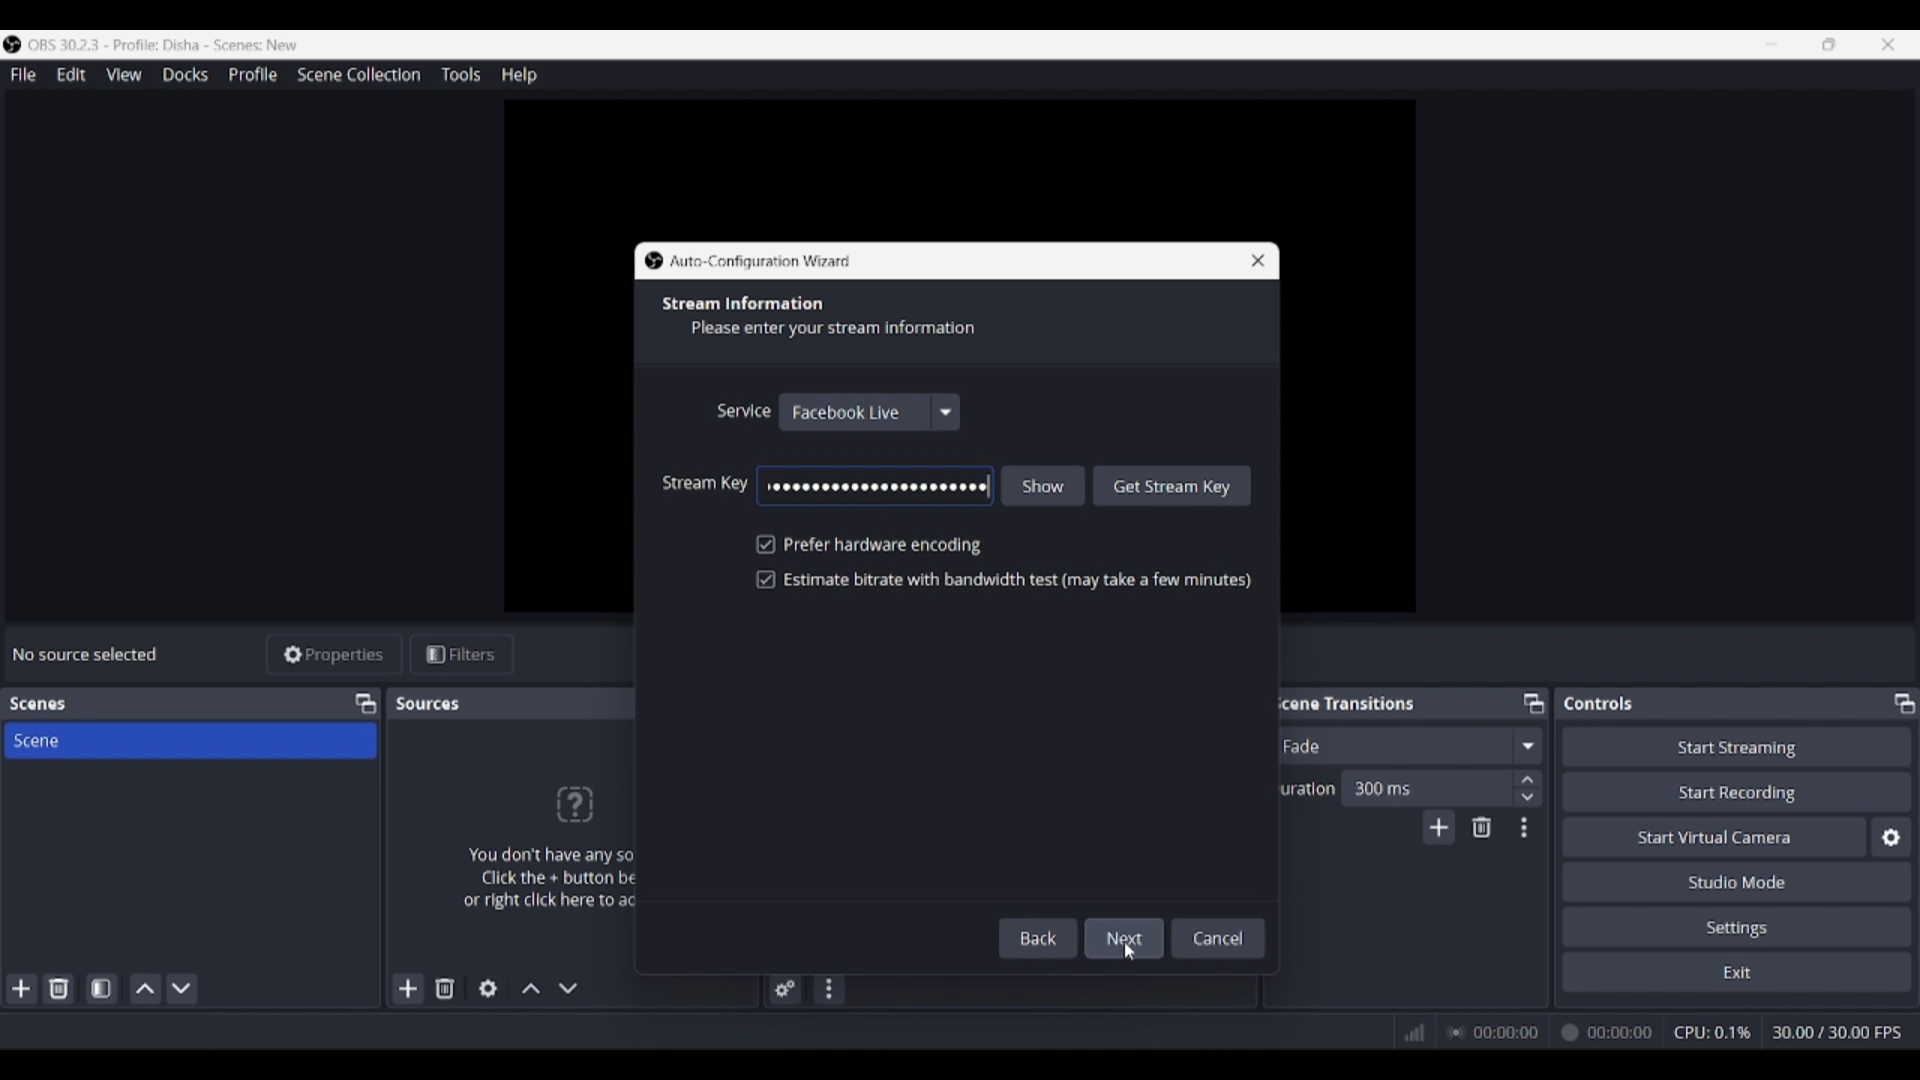 The image size is (1920, 1080). What do you see at coordinates (181, 989) in the screenshot?
I see `Move scene down` at bounding box center [181, 989].